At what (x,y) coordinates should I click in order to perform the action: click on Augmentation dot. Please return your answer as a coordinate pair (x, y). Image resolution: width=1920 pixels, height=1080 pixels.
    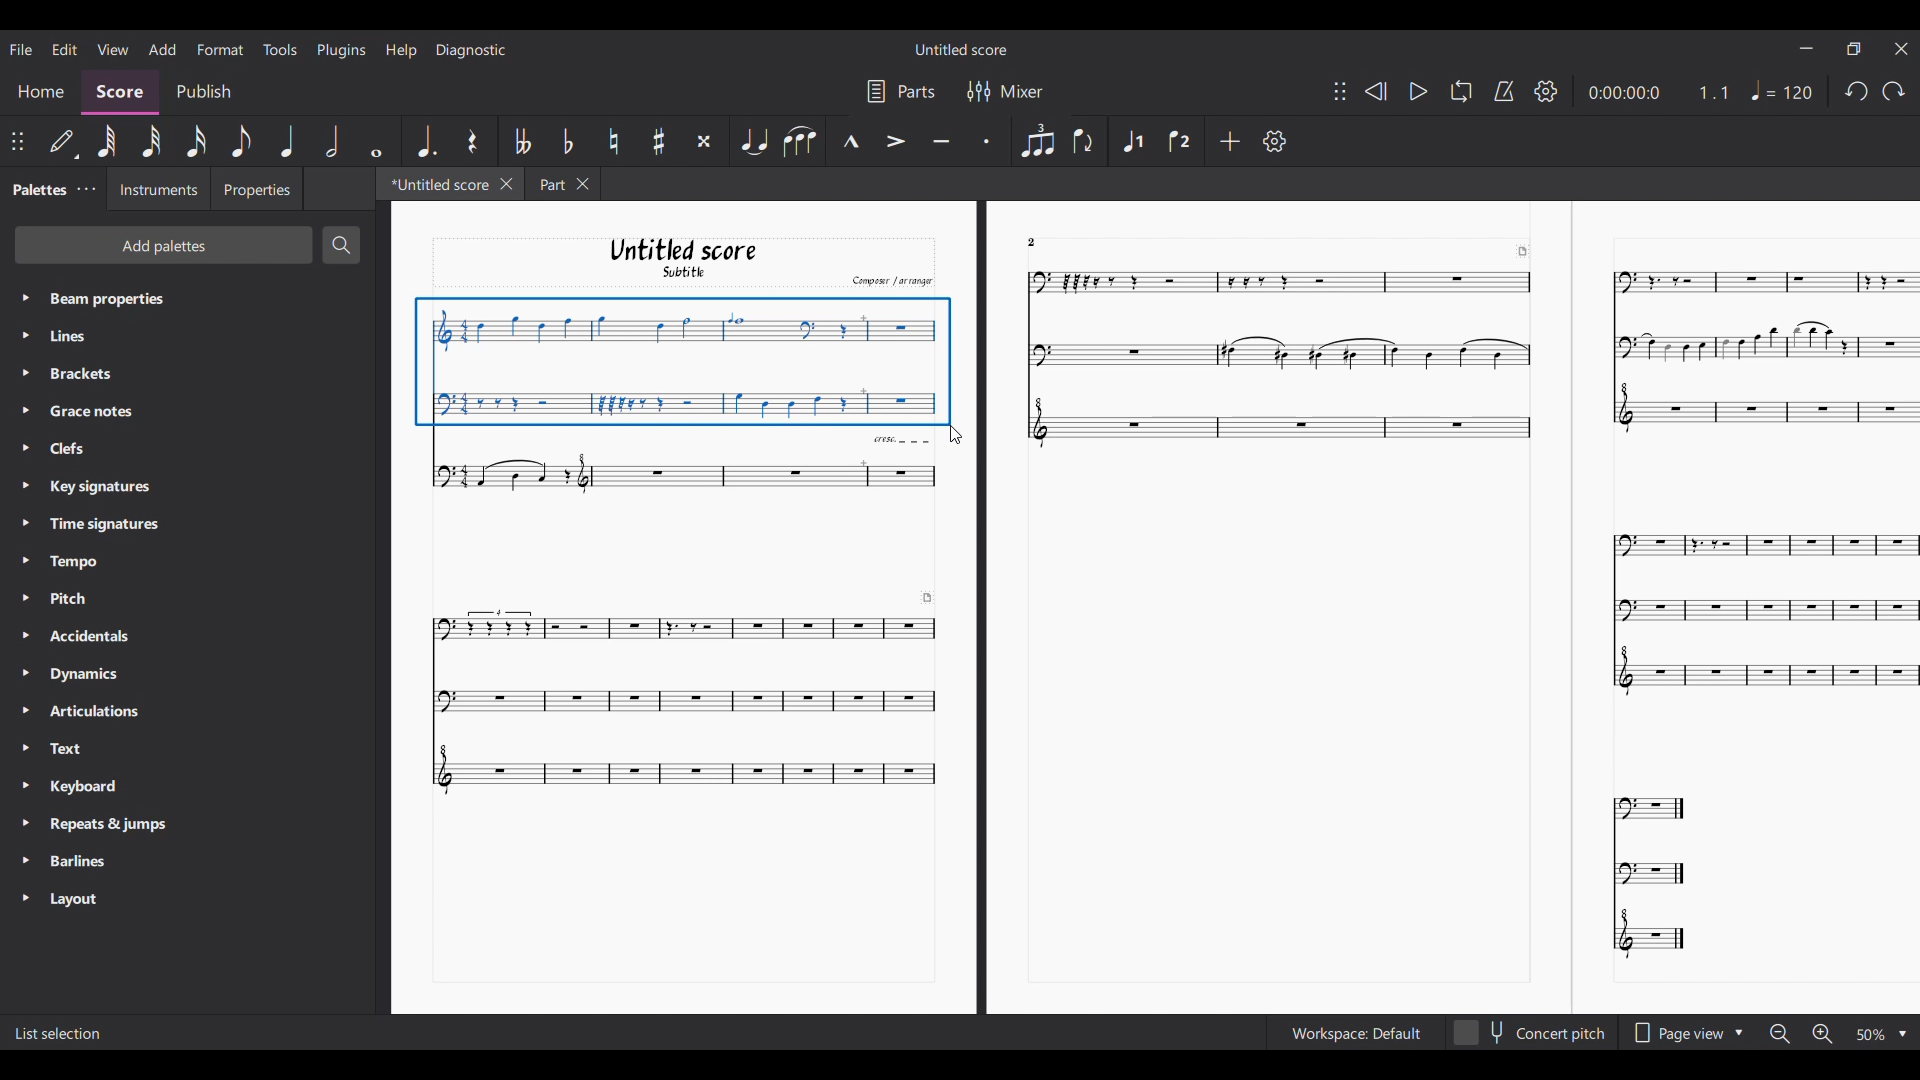
    Looking at the image, I should click on (425, 141).